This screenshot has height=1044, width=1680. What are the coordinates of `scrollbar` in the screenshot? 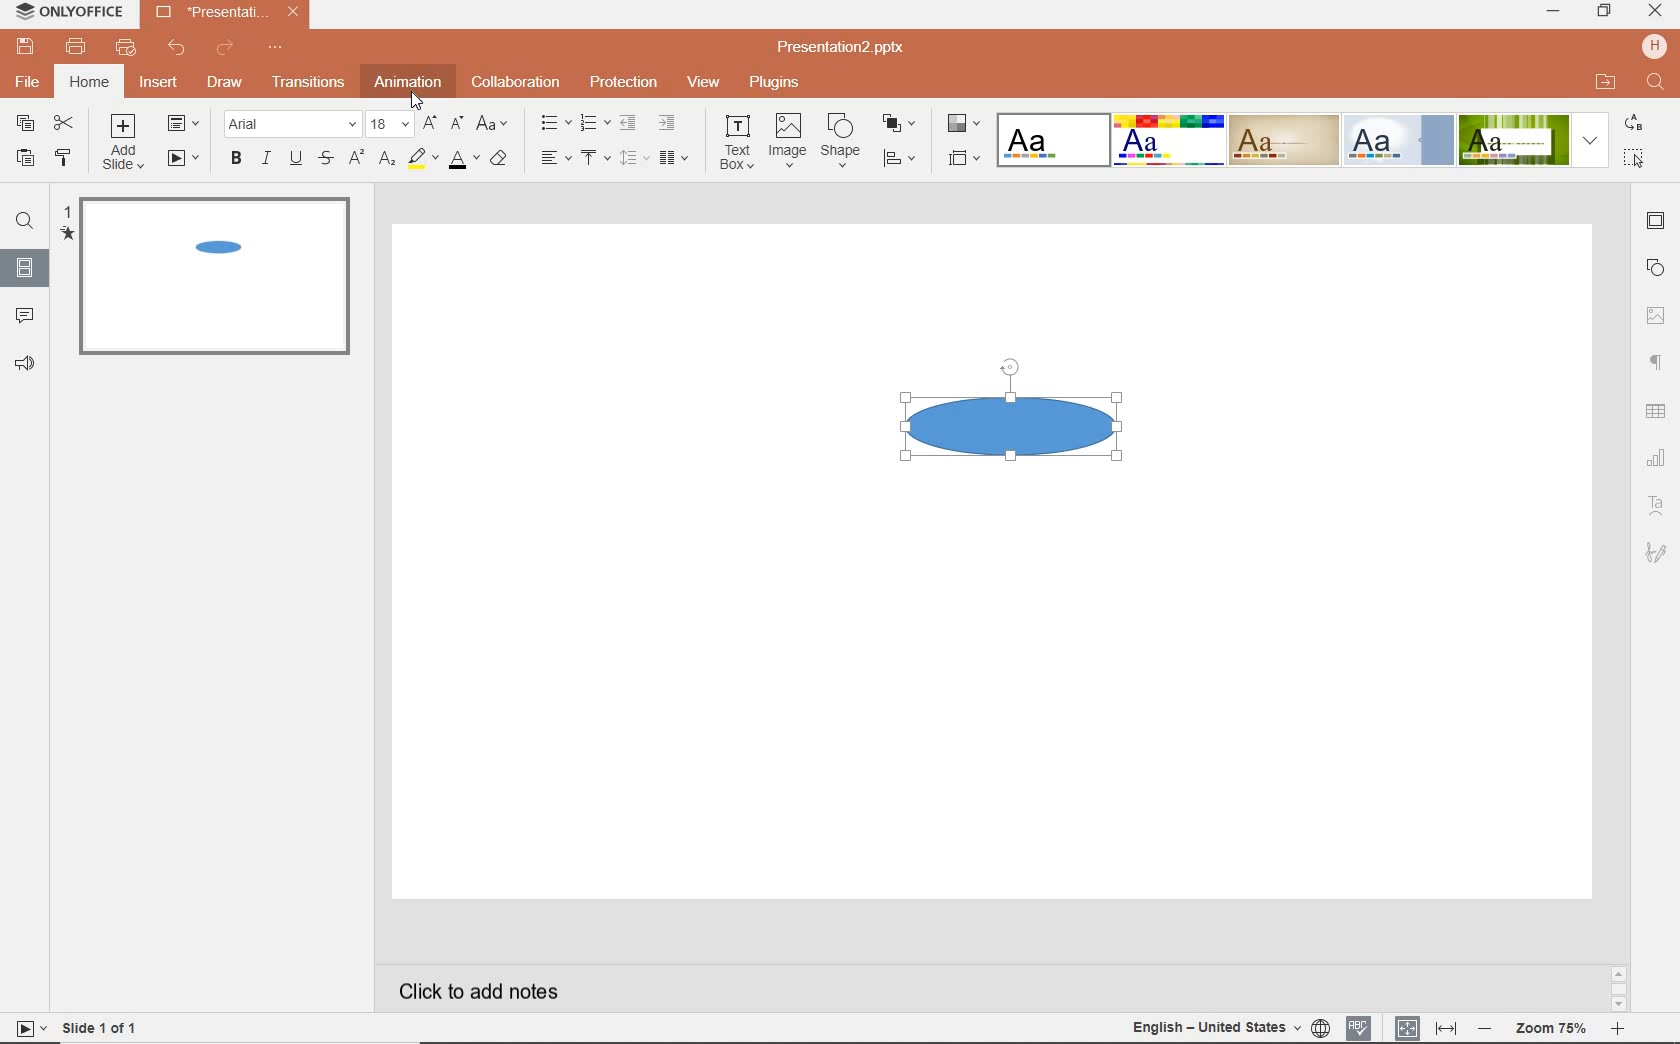 It's located at (1617, 989).